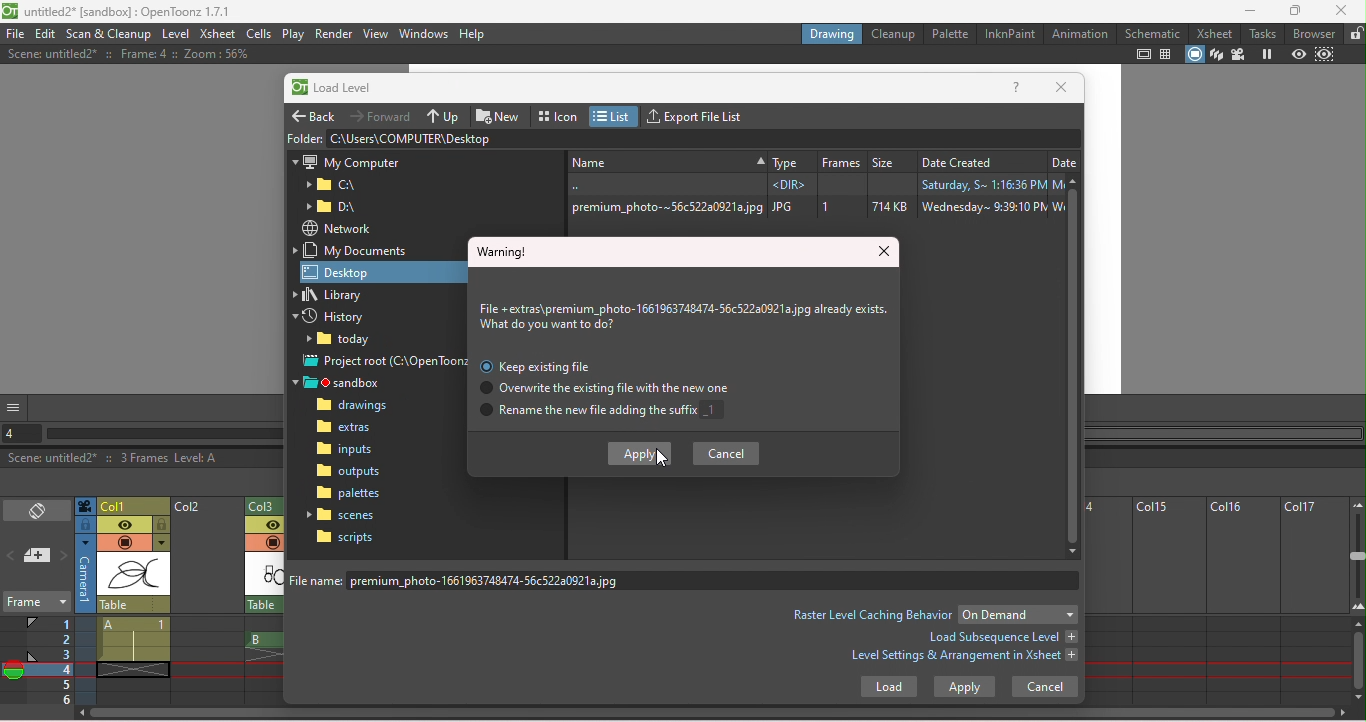 Image resolution: width=1366 pixels, height=722 pixels. What do you see at coordinates (162, 525) in the screenshot?
I see `lock toggle` at bounding box center [162, 525].